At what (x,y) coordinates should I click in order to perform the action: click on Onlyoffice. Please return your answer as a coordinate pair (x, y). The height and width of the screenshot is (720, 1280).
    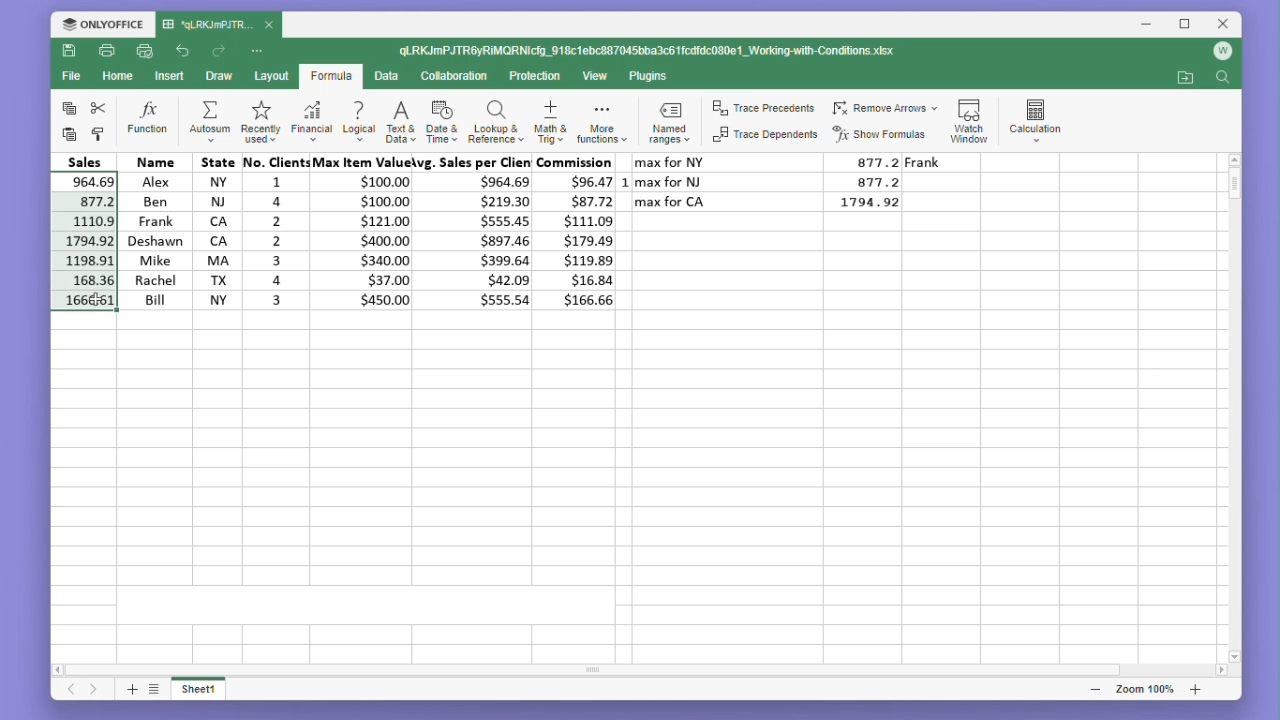
    Looking at the image, I should click on (102, 24).